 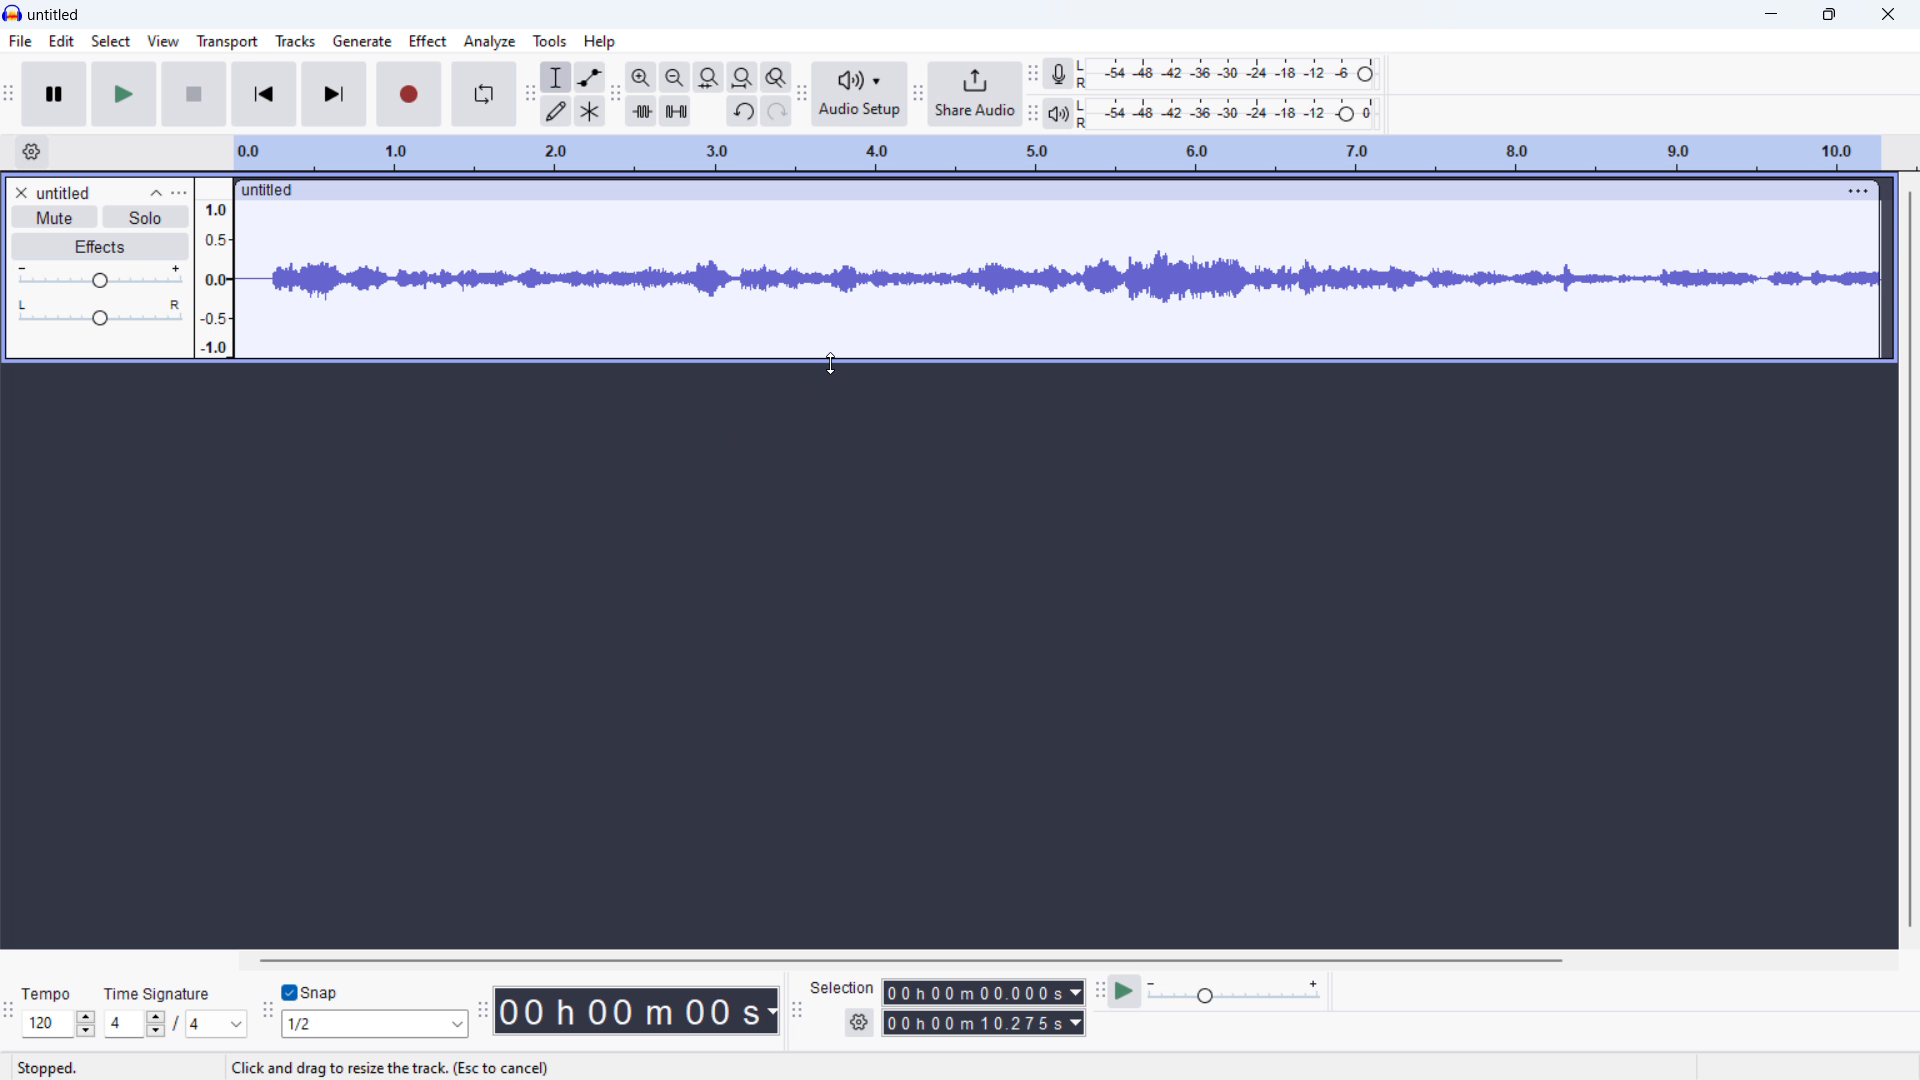 I want to click on toggle snap, so click(x=310, y=992).